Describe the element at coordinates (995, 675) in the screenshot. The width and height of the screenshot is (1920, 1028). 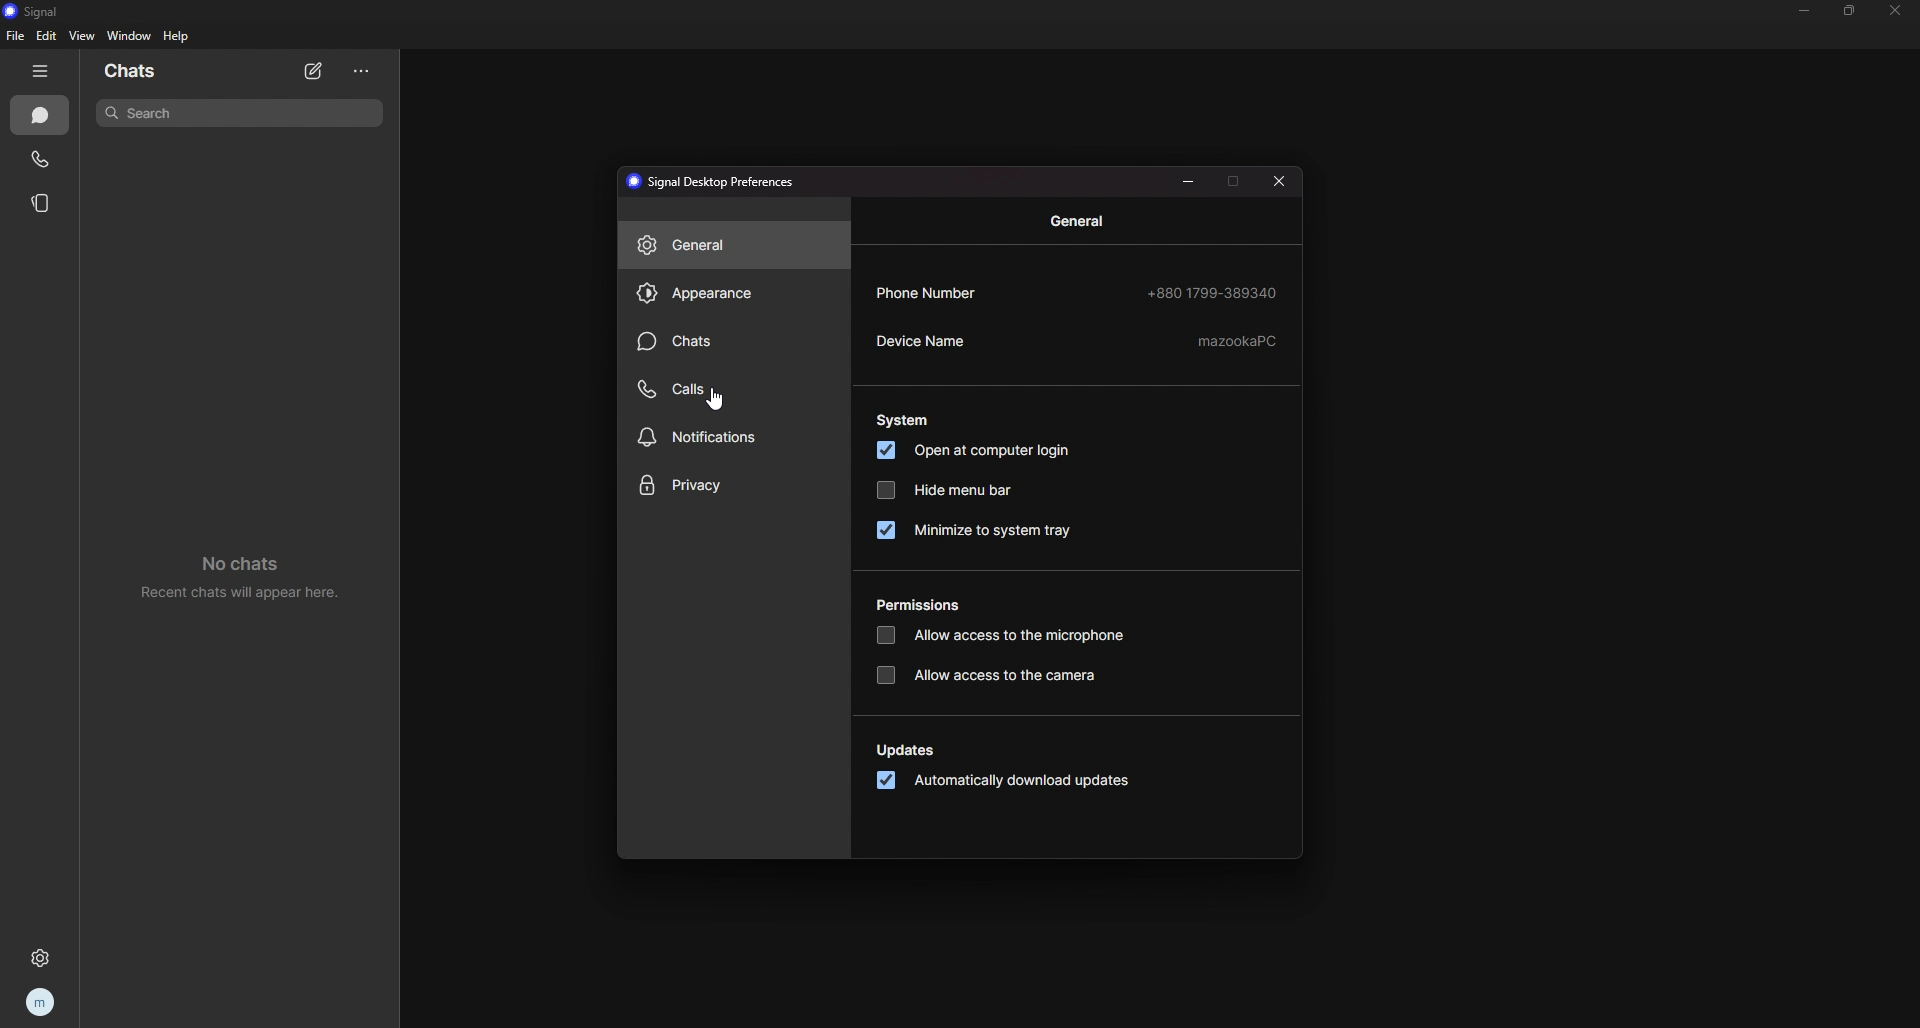
I see `allow access to camera` at that location.